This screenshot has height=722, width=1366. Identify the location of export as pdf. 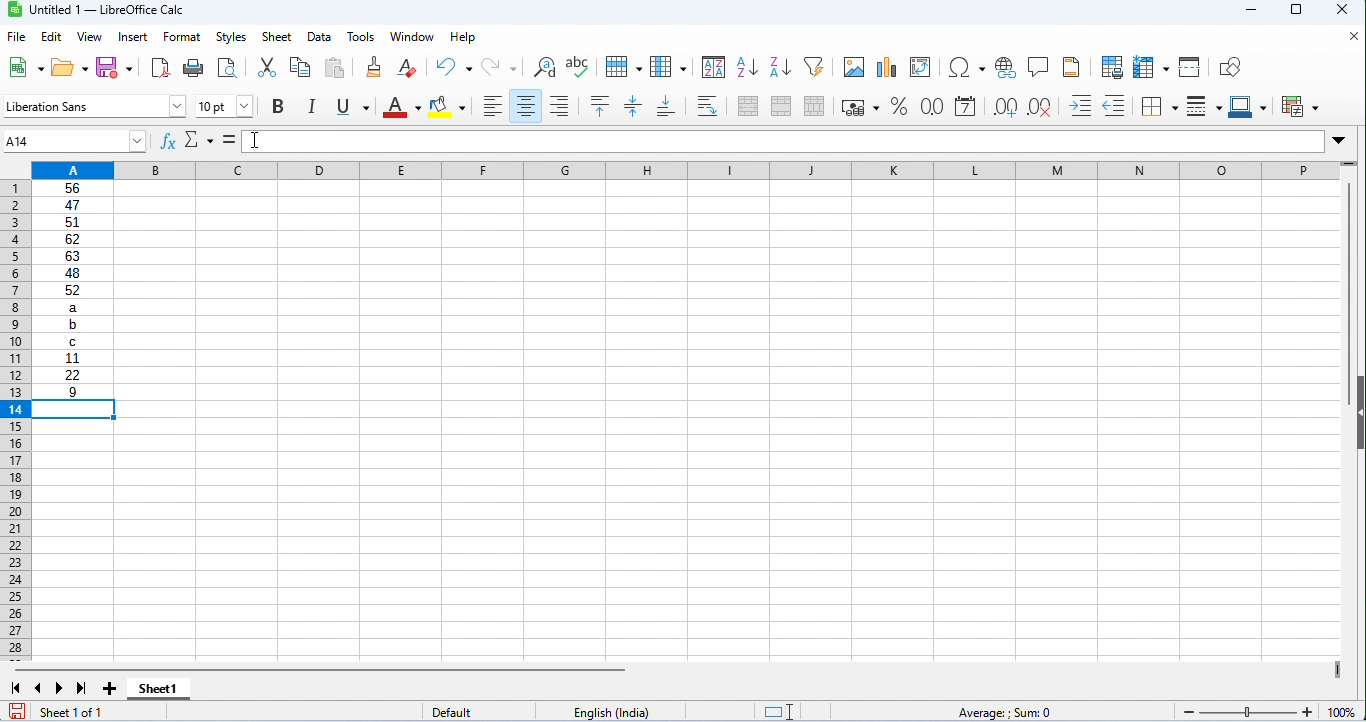
(162, 70).